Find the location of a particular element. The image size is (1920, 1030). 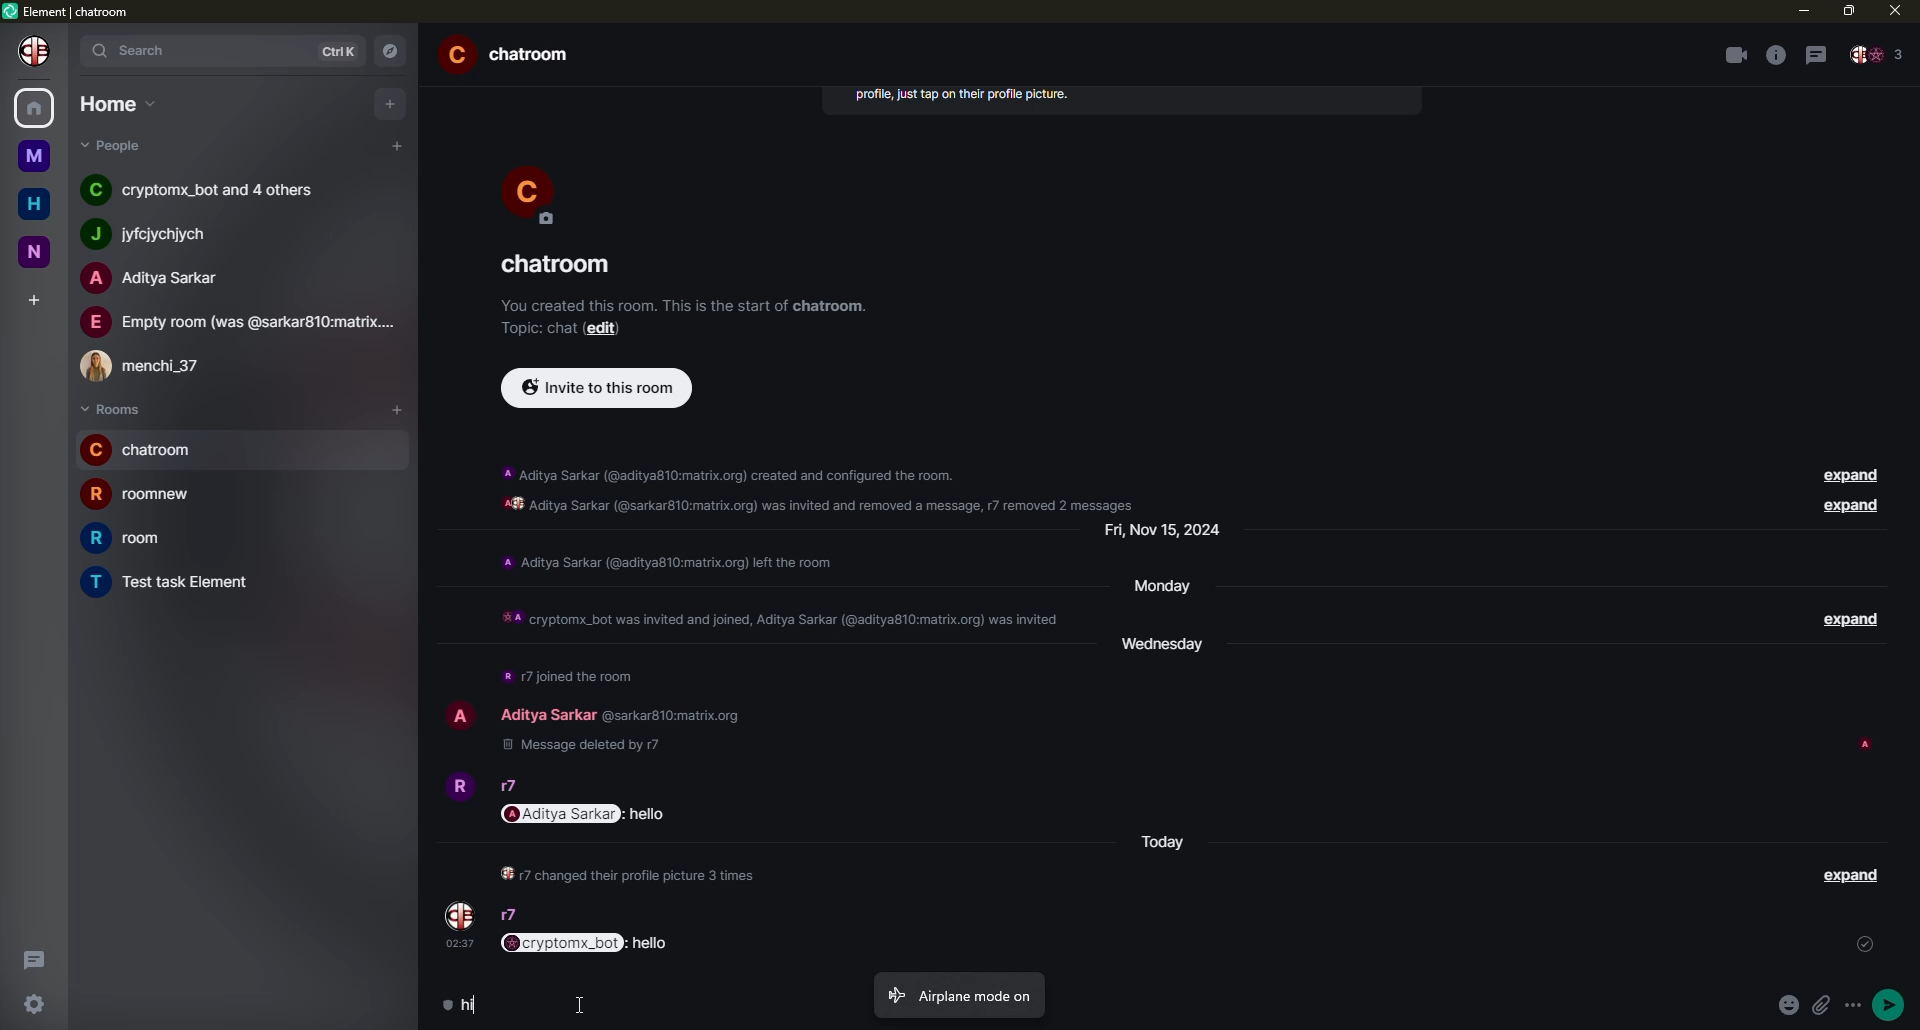

video is located at coordinates (1732, 54).